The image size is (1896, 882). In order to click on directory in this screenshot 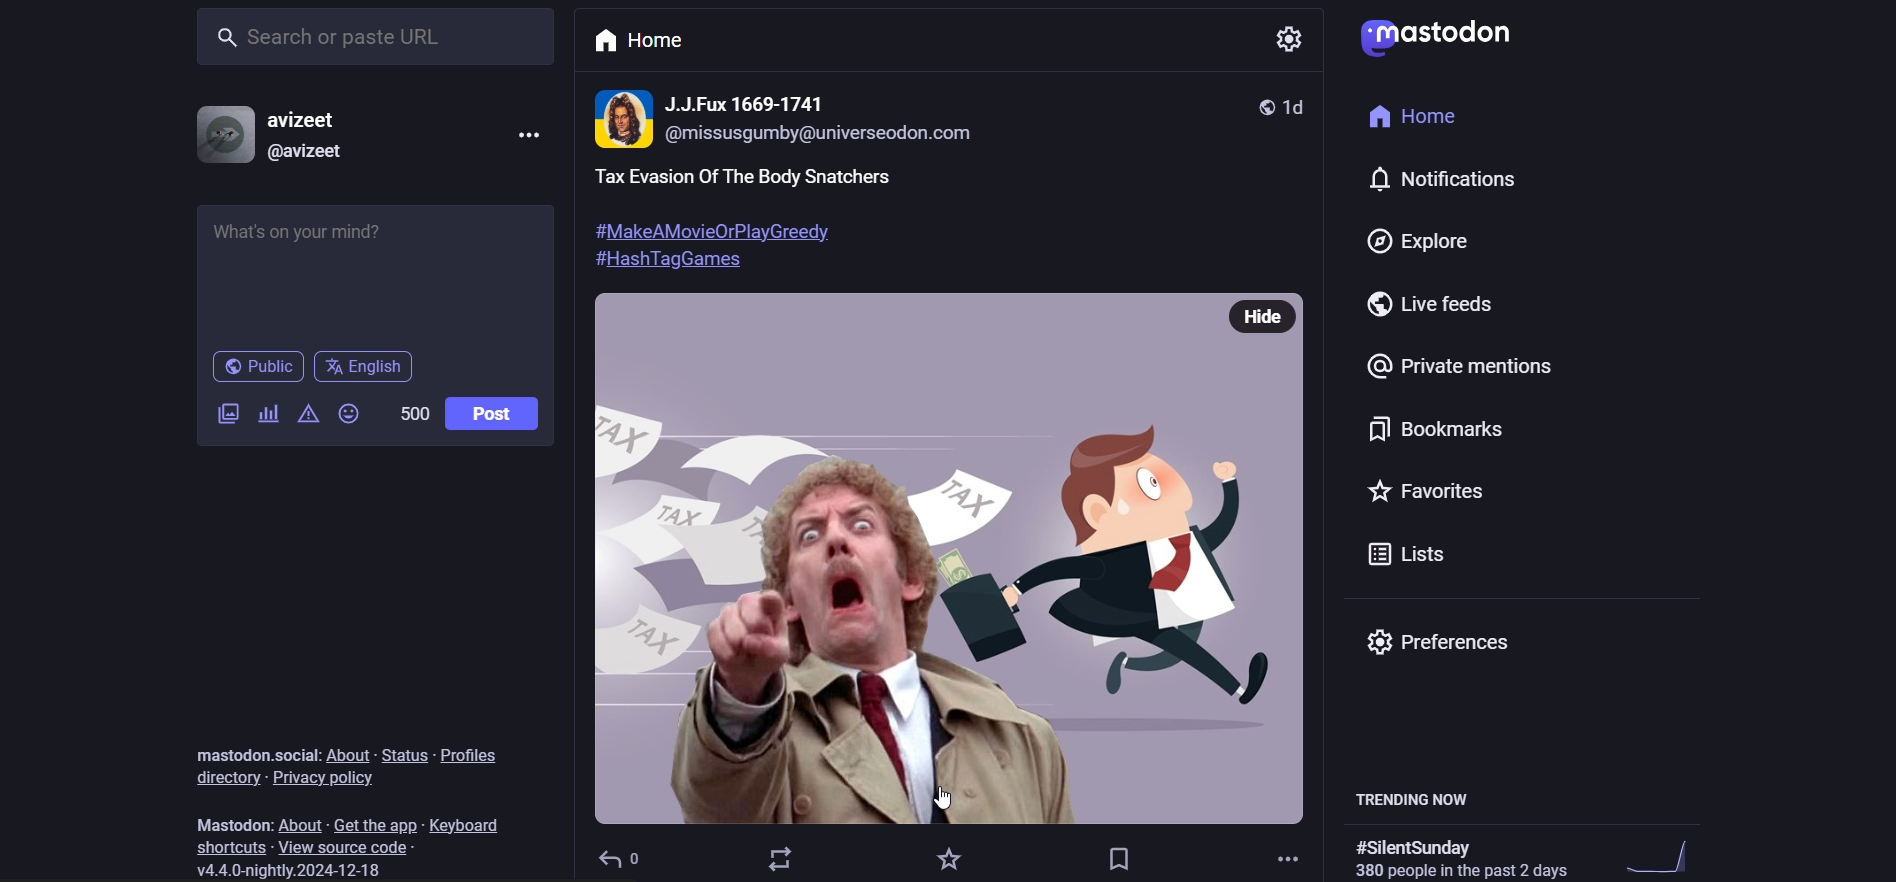, I will do `click(224, 778)`.